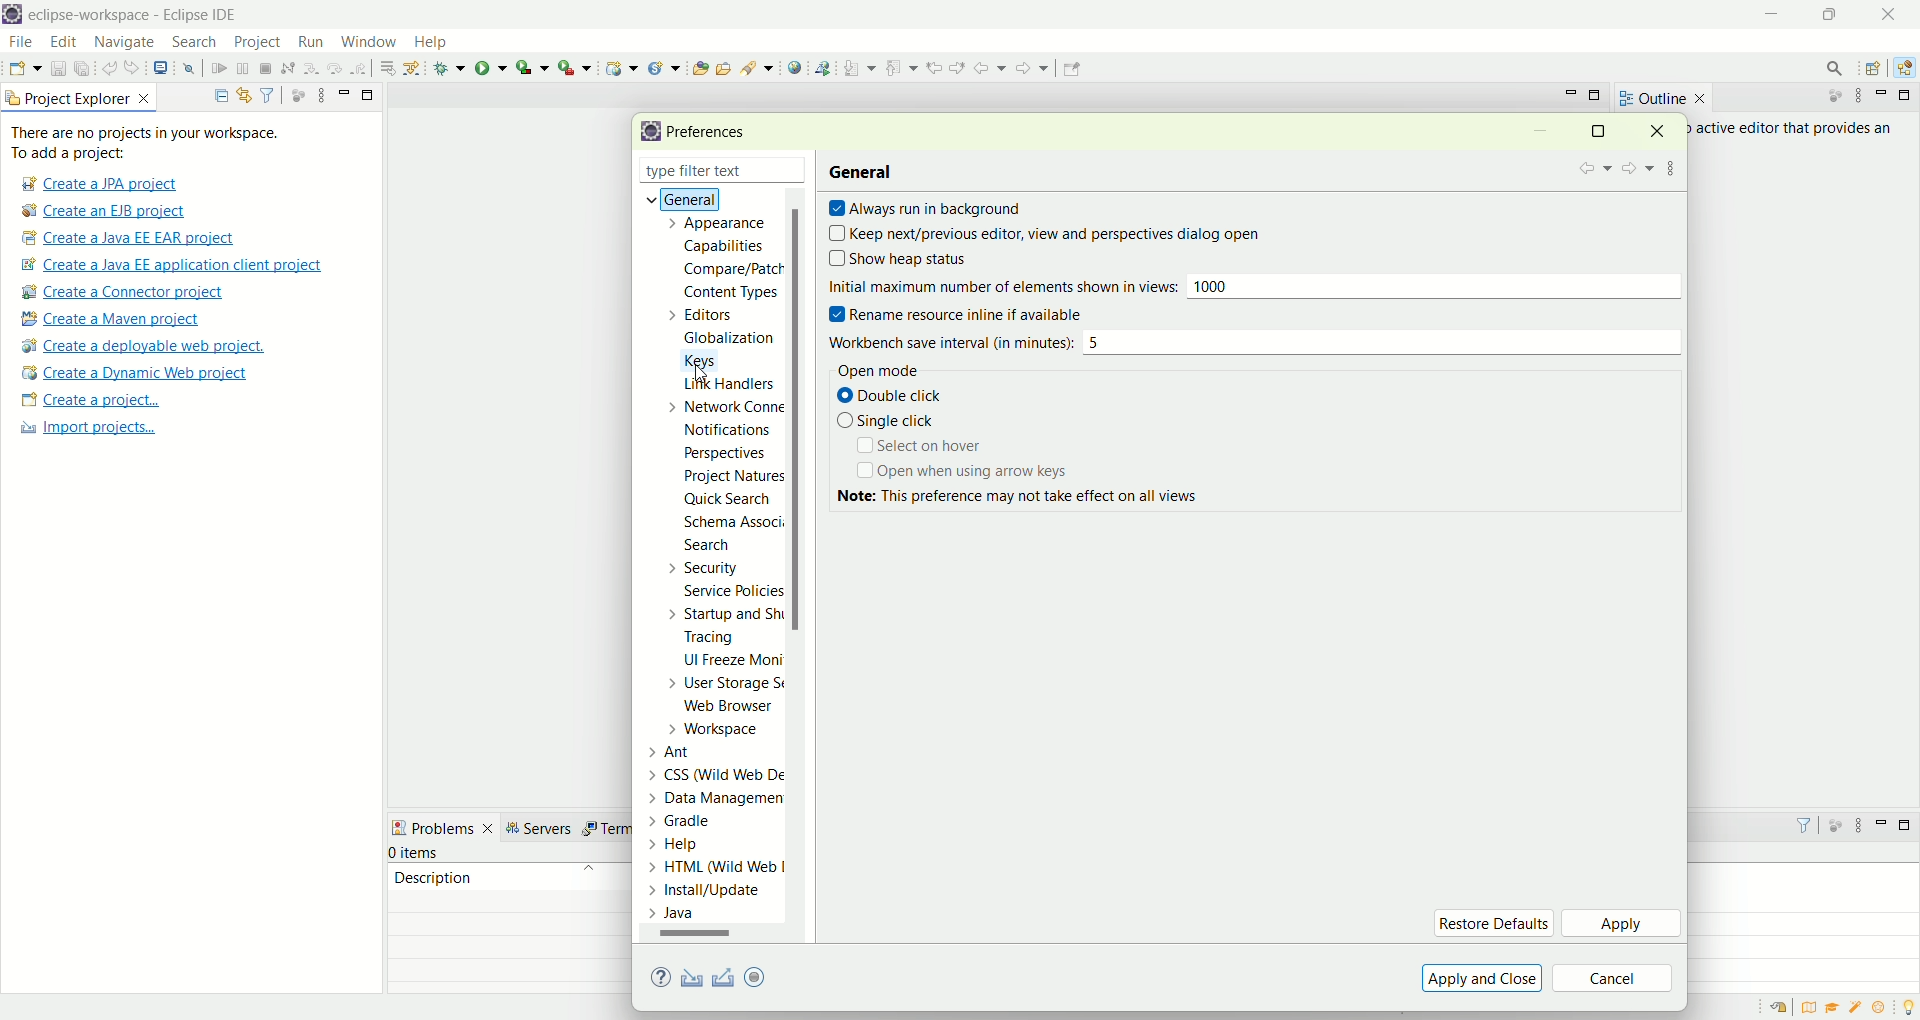 The height and width of the screenshot is (1020, 1920). Describe the element at coordinates (1857, 830) in the screenshot. I see `view menu` at that location.